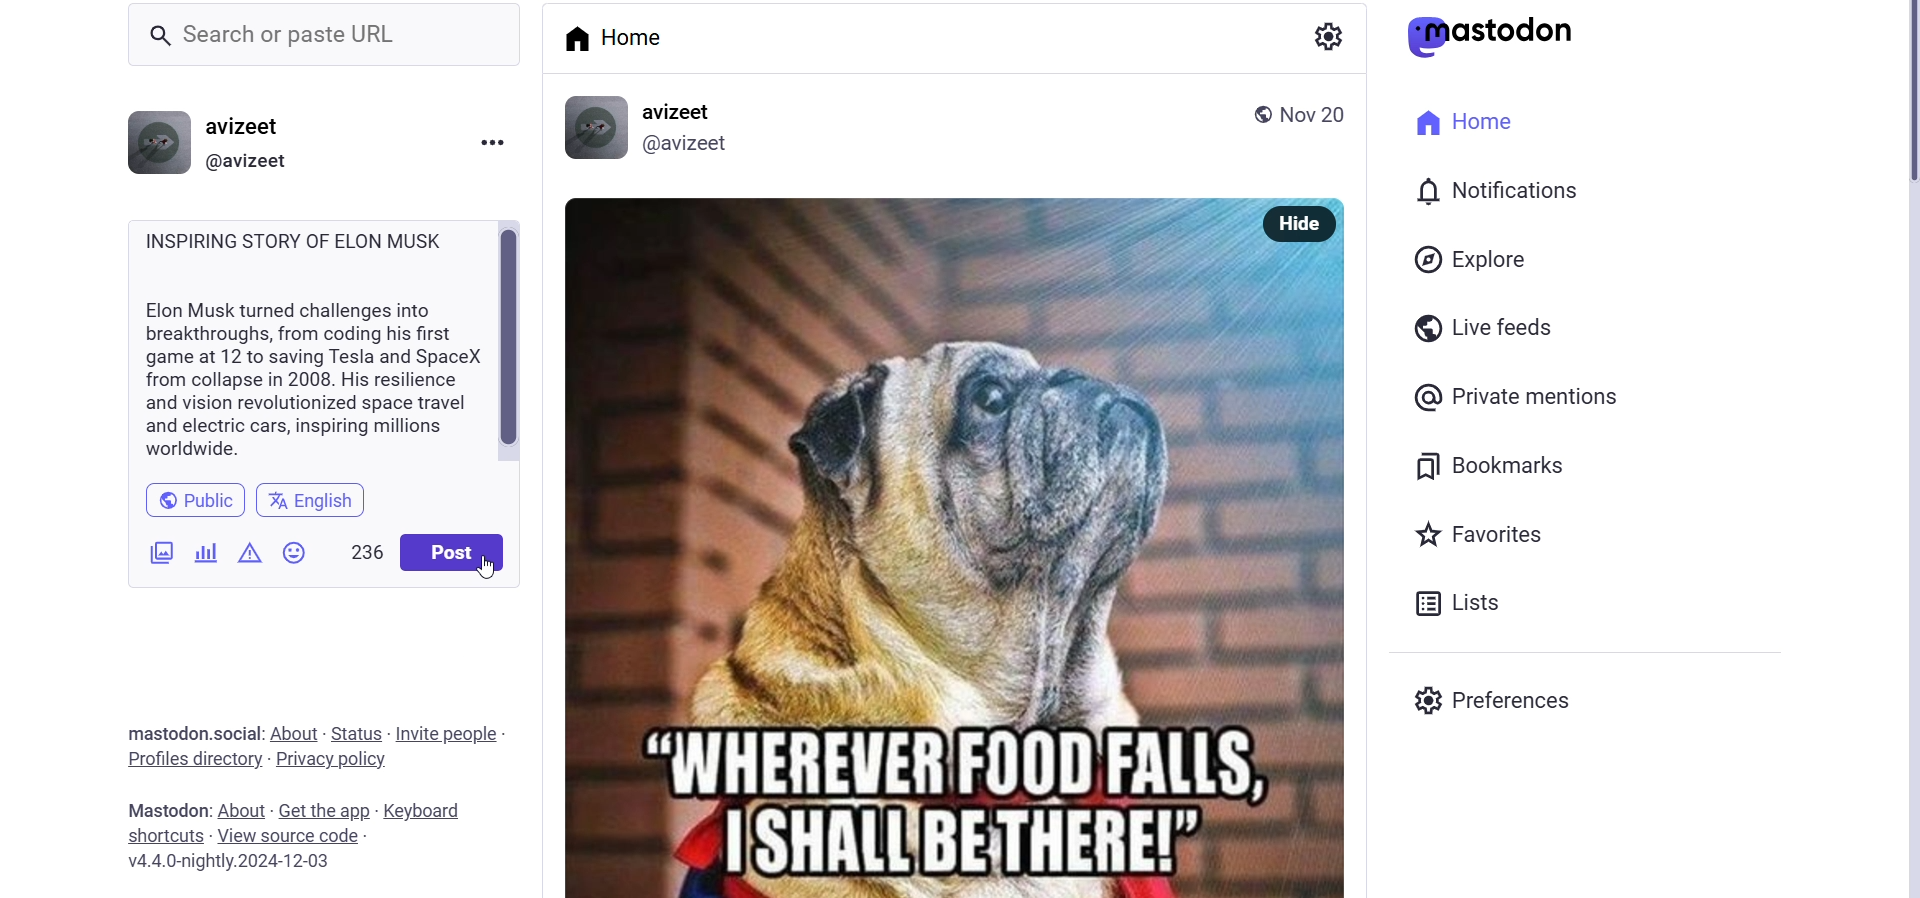 The image size is (1920, 898). I want to click on post, so click(452, 554).